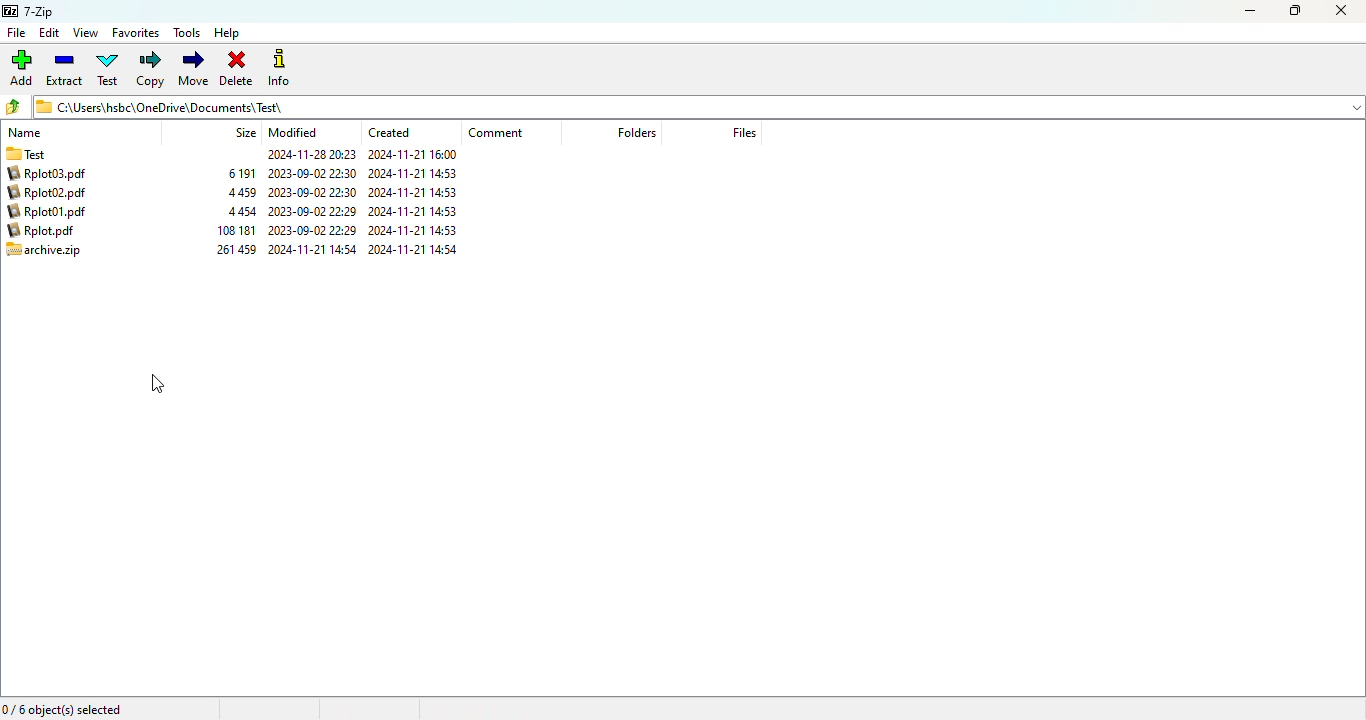 The image size is (1366, 720). I want to click on delete, so click(237, 68).